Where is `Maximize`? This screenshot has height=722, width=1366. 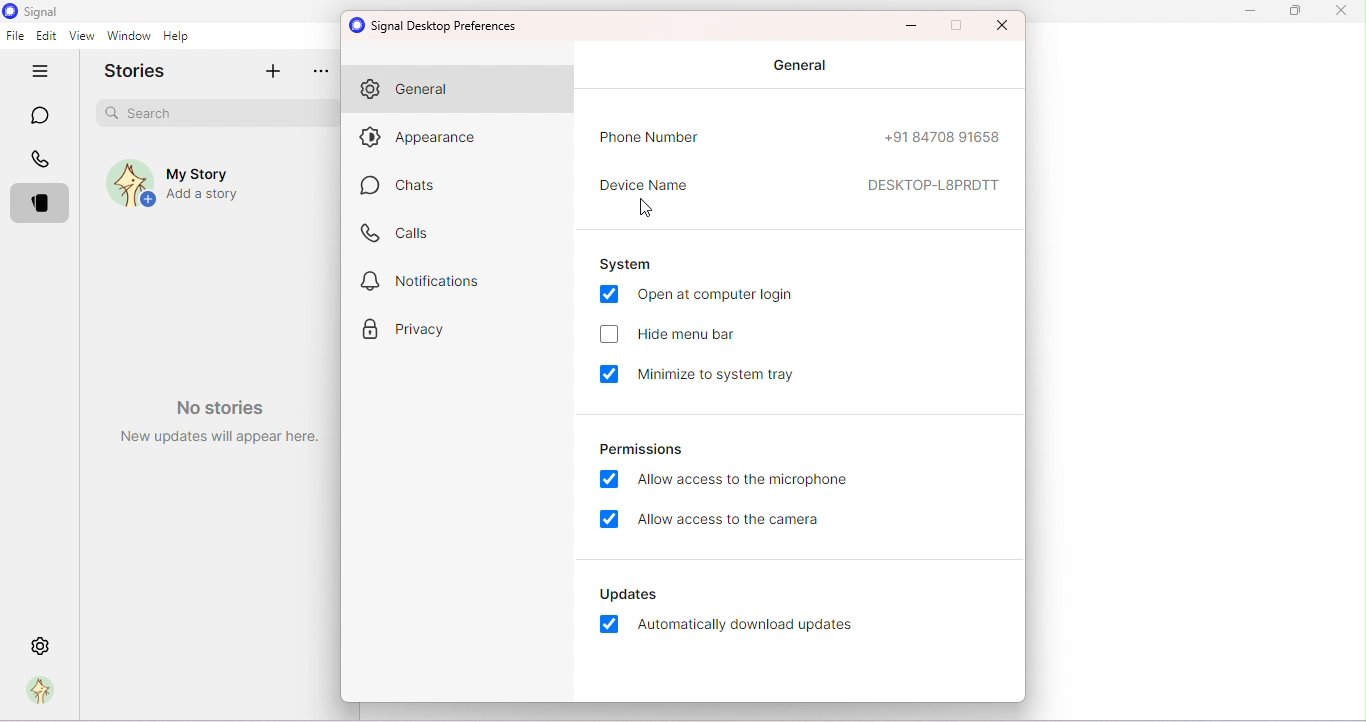
Maximize is located at coordinates (958, 27).